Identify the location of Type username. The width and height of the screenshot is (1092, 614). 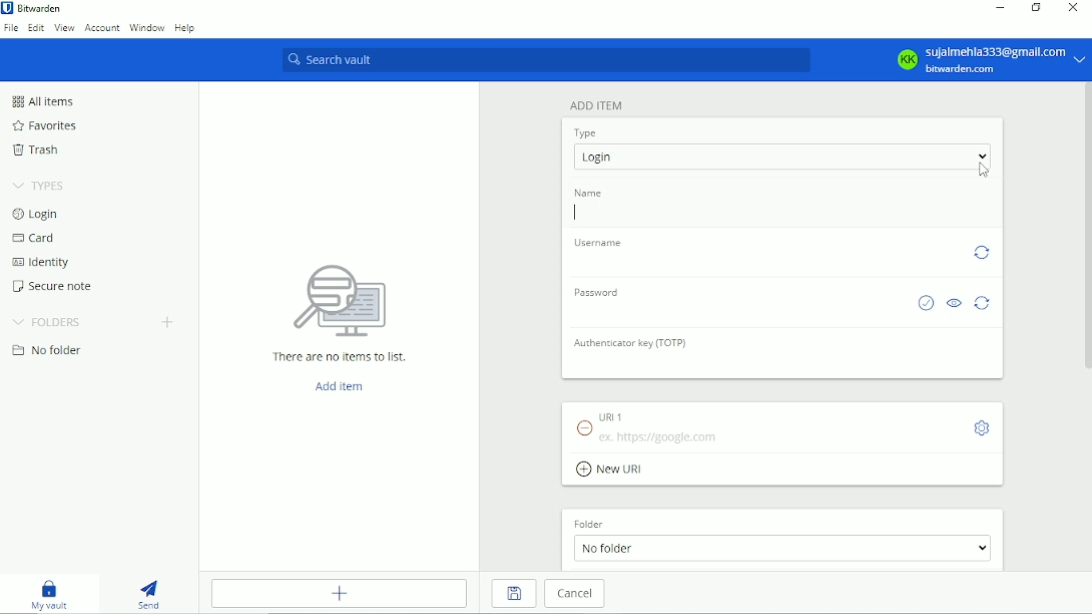
(631, 262).